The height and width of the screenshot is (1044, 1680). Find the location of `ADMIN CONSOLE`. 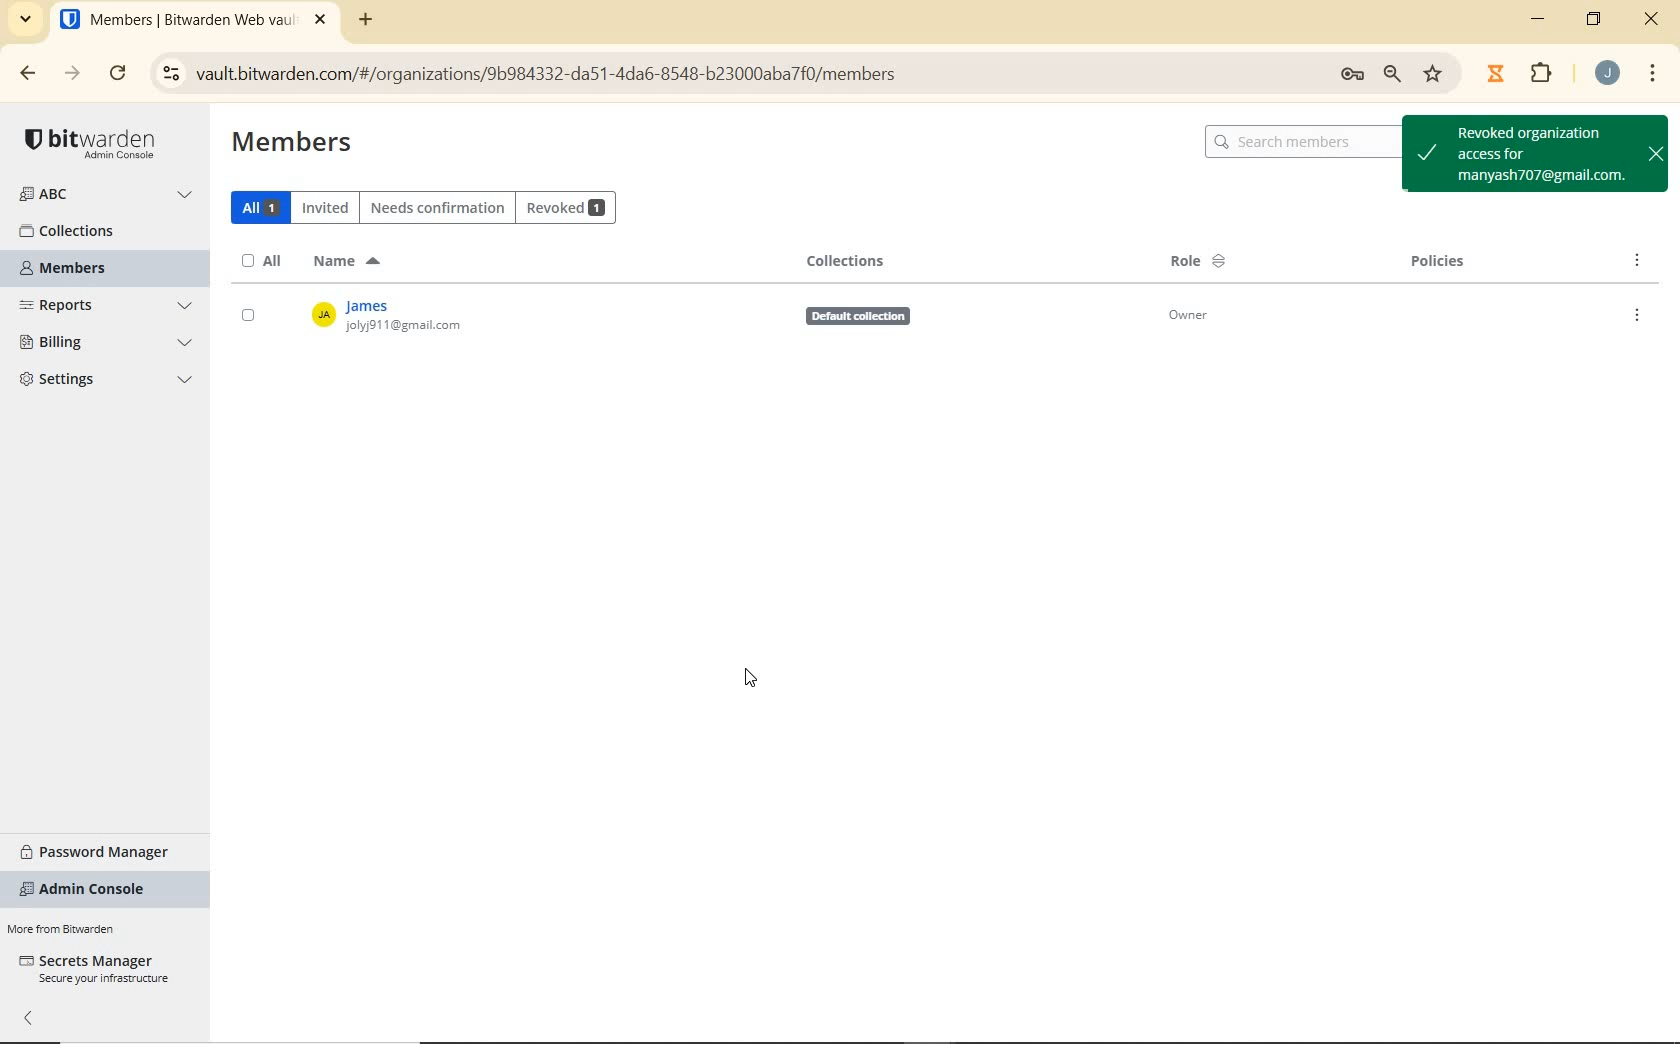

ADMIN CONSOLE is located at coordinates (89, 890).